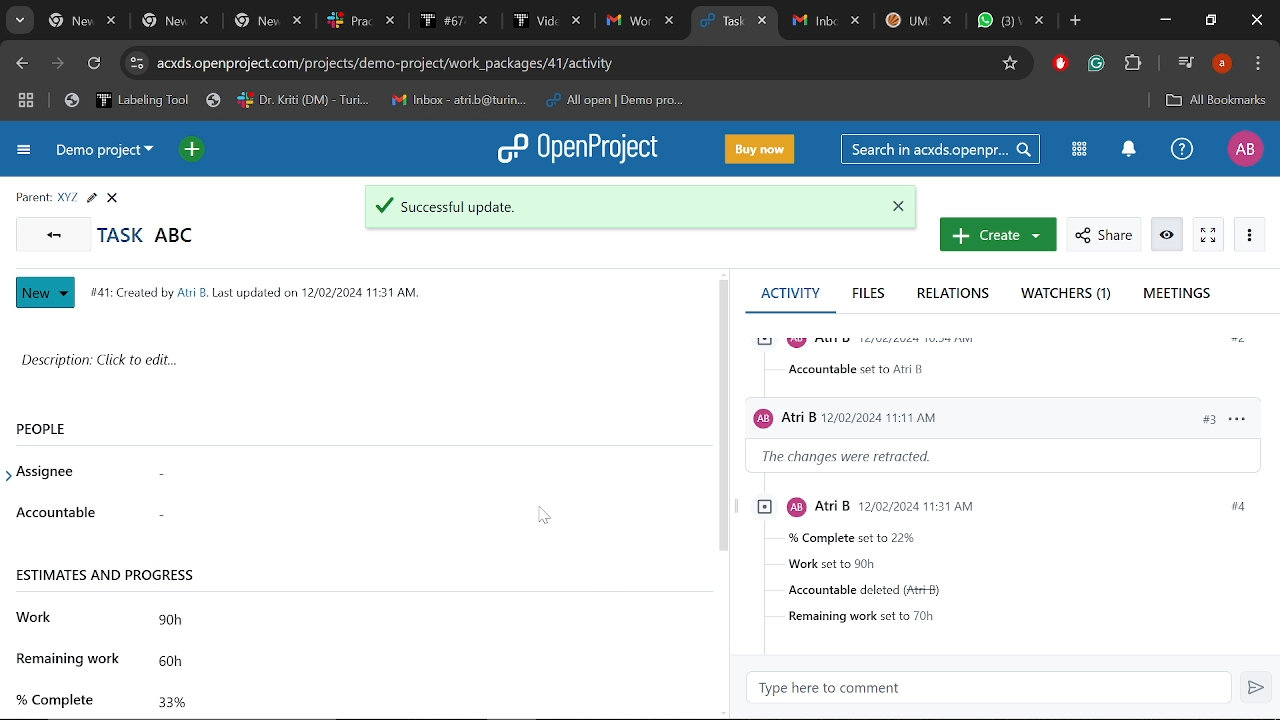 Image resolution: width=1280 pixels, height=720 pixels. Describe the element at coordinates (860, 369) in the screenshot. I see `accountable` at that location.